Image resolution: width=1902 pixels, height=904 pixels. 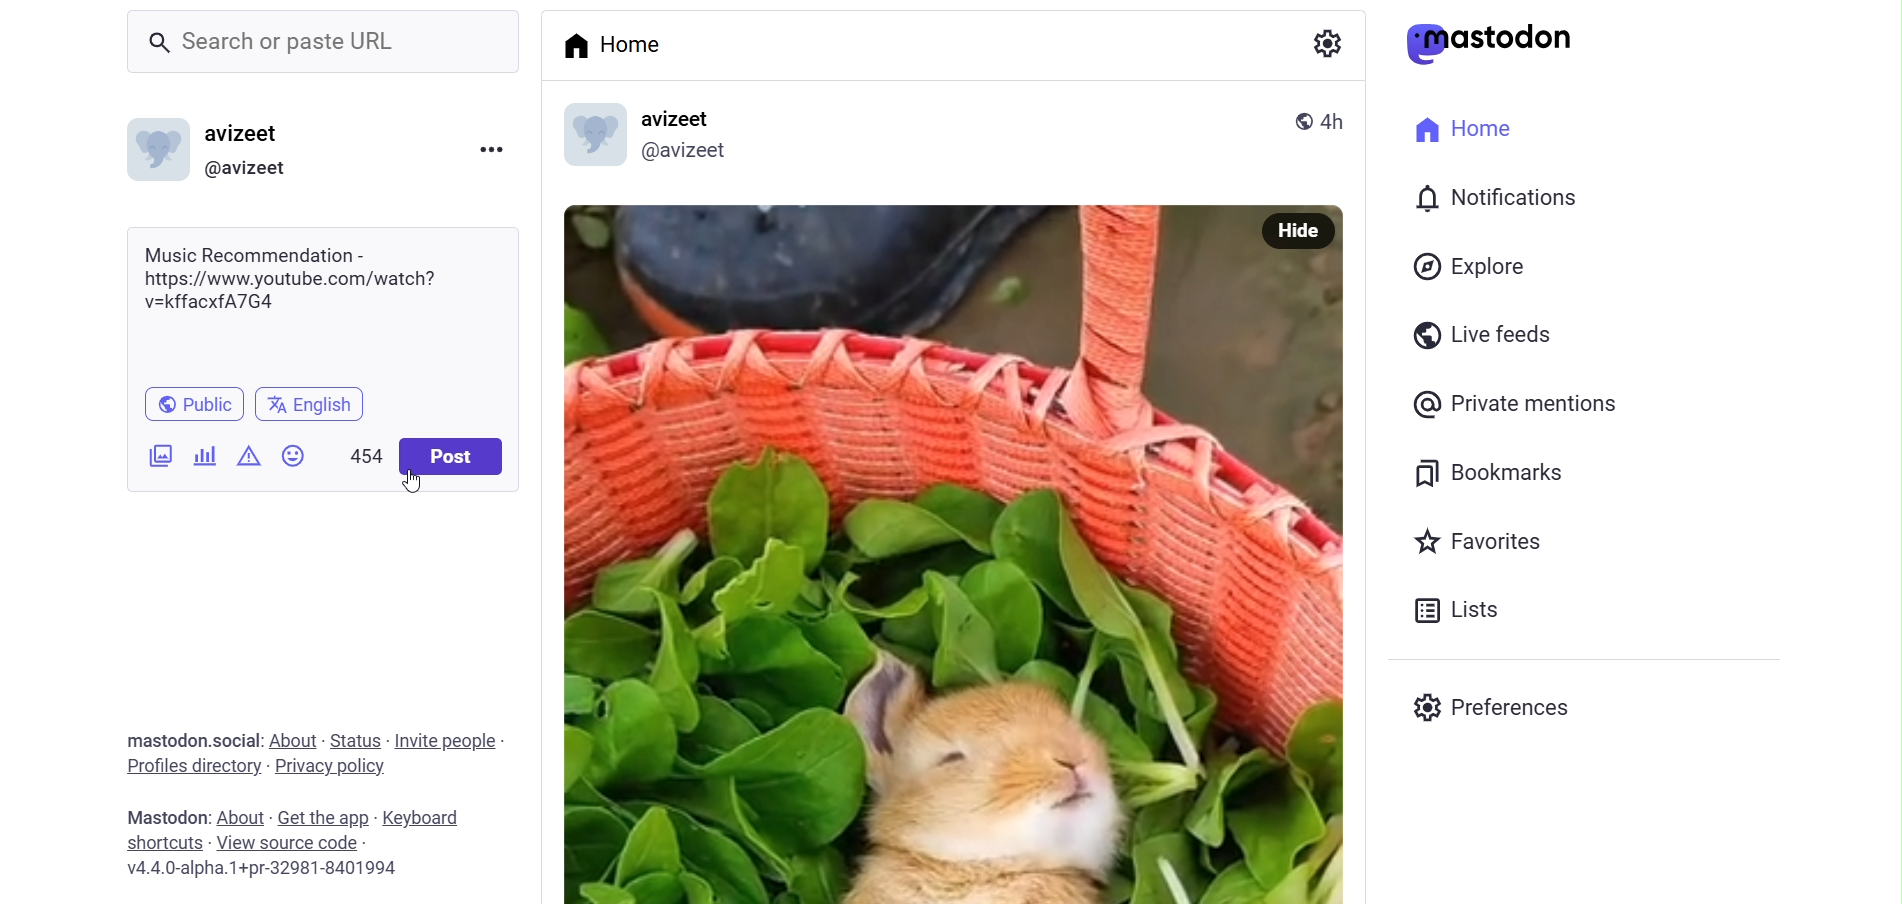 I want to click on mastodon, so click(x=1491, y=43).